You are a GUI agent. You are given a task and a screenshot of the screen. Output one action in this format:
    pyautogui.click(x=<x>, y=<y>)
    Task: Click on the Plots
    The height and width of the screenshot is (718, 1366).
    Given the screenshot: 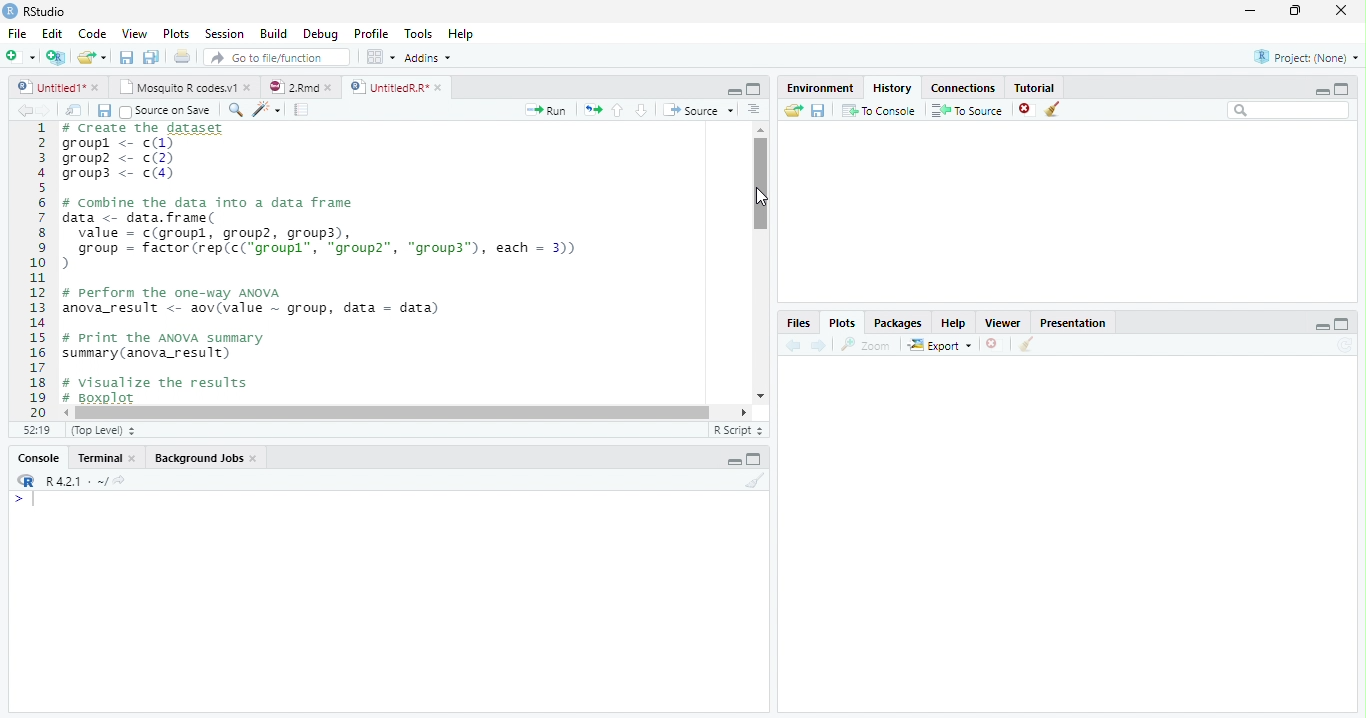 What is the action you would take?
    pyautogui.click(x=176, y=34)
    